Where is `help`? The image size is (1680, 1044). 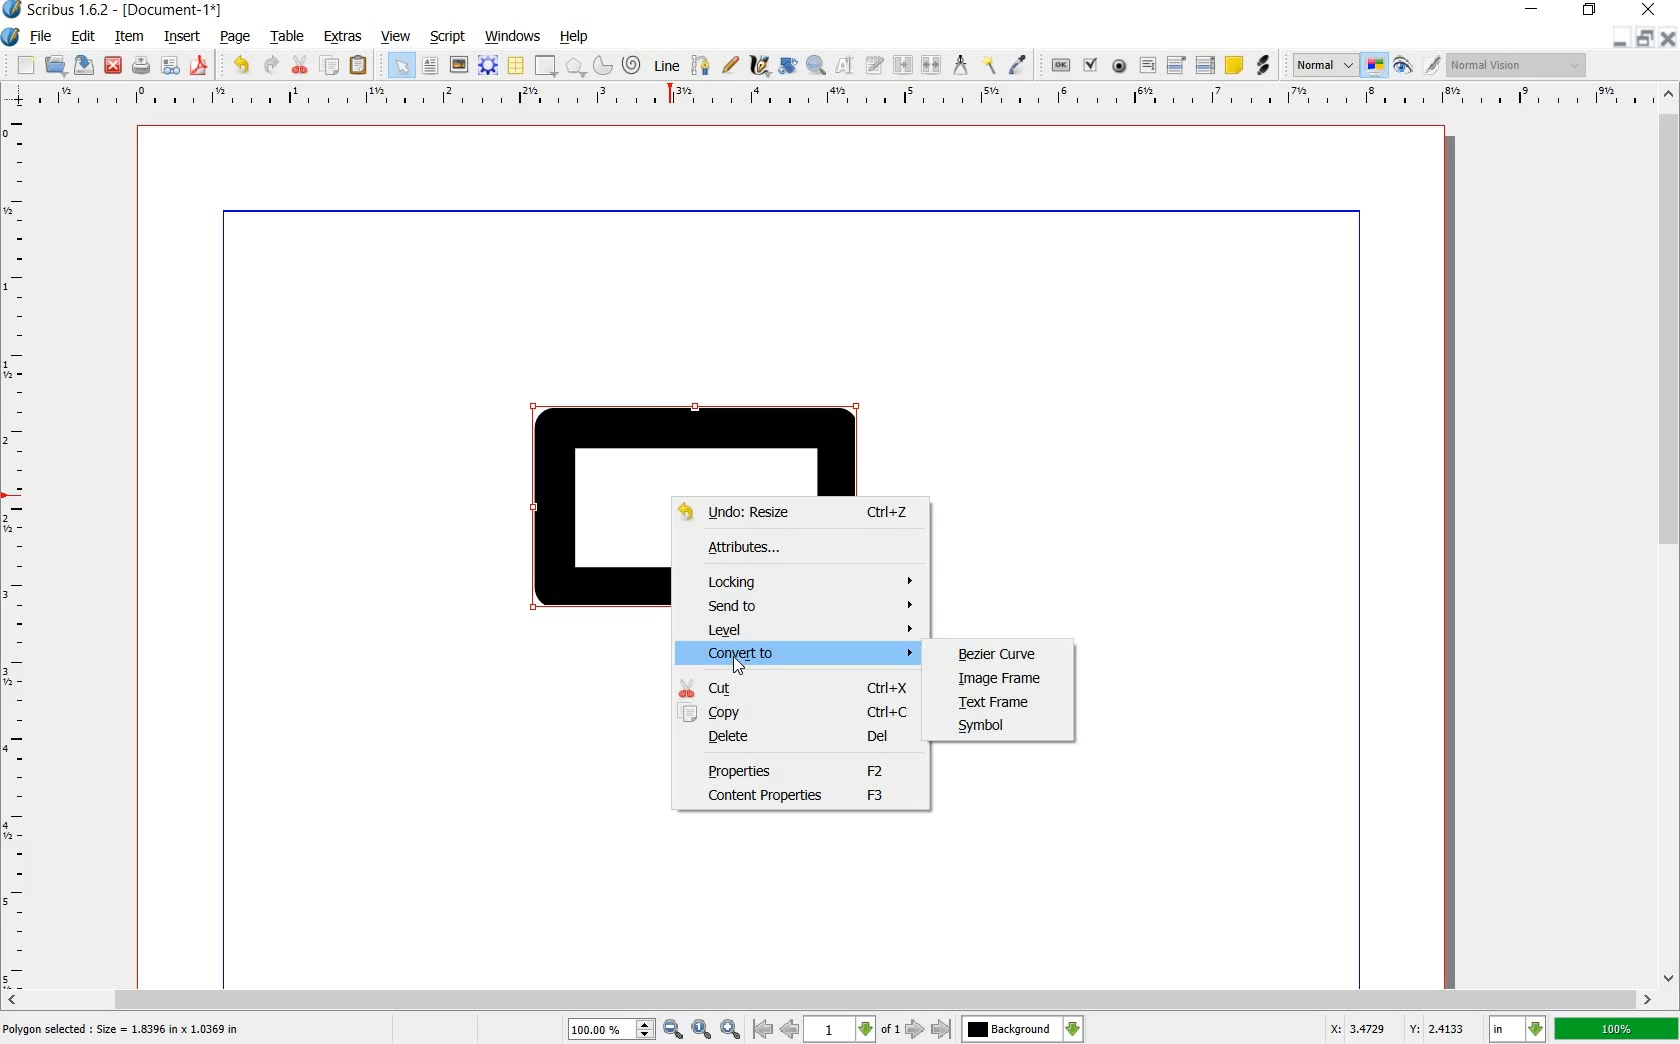
help is located at coordinates (575, 38).